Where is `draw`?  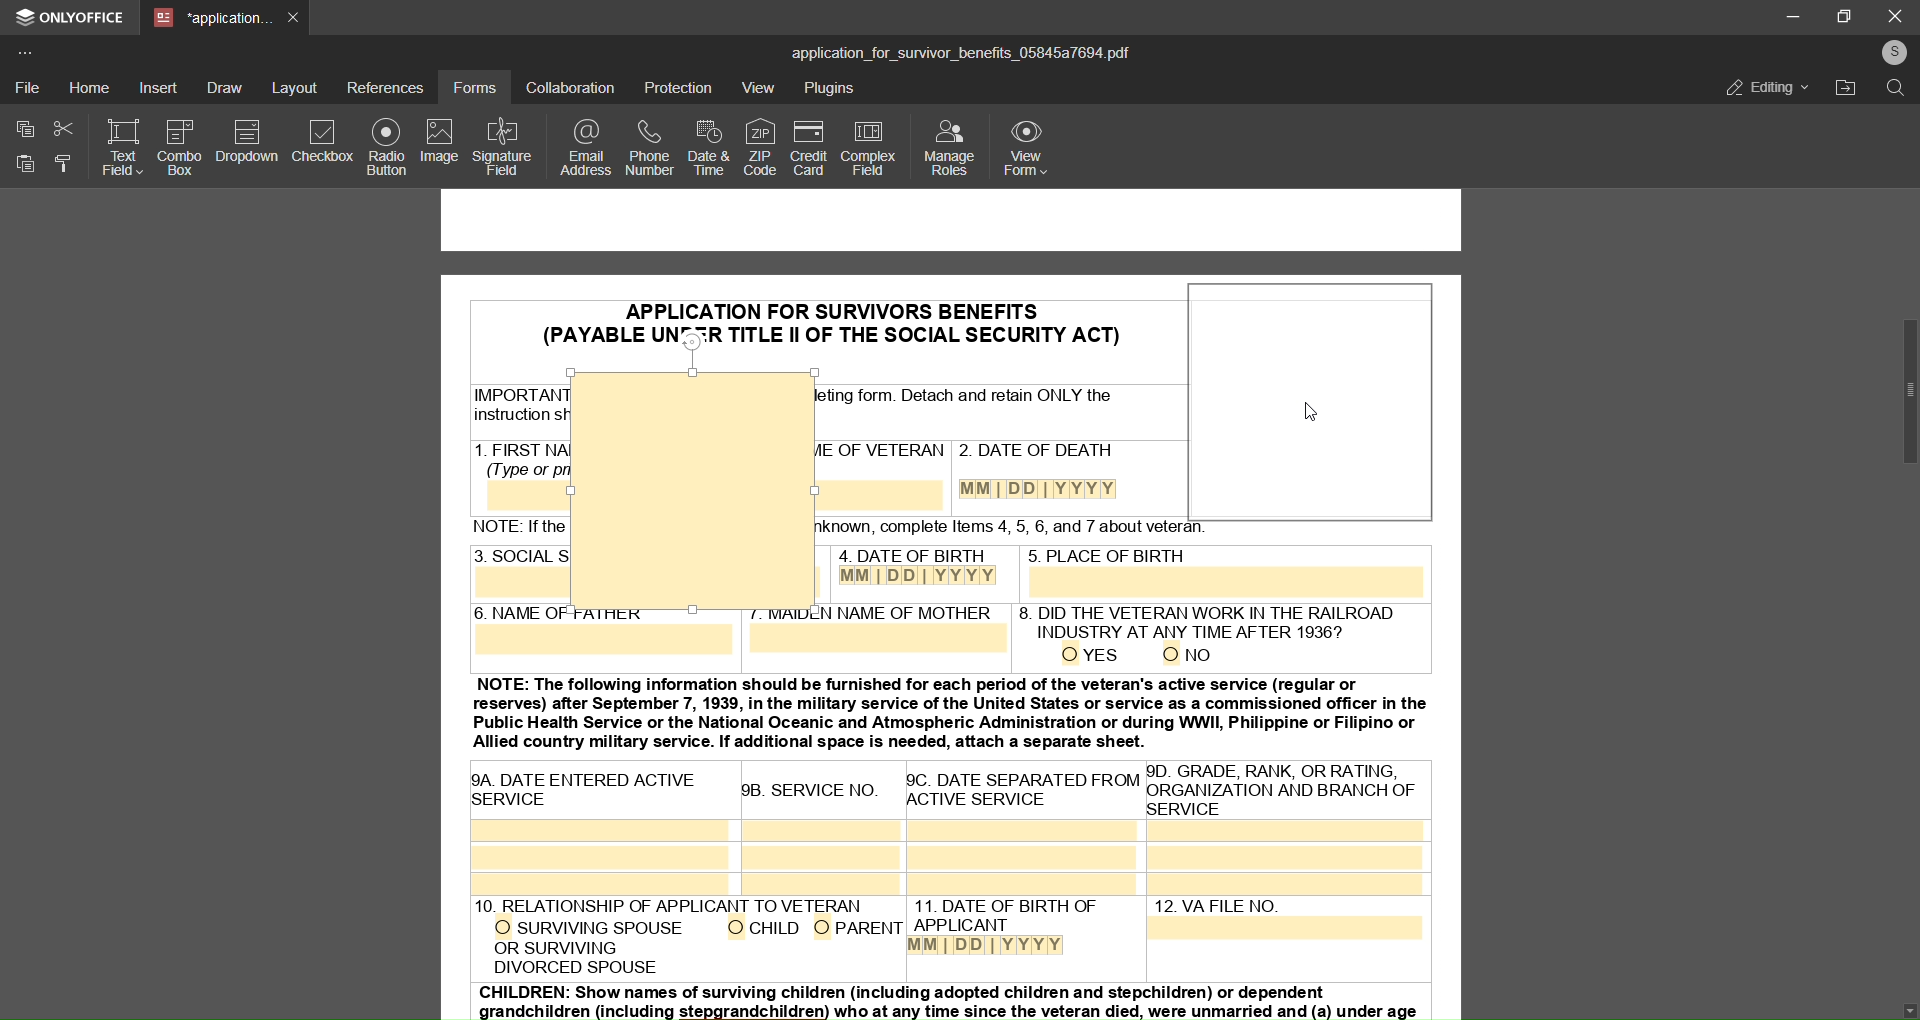 draw is located at coordinates (224, 87).